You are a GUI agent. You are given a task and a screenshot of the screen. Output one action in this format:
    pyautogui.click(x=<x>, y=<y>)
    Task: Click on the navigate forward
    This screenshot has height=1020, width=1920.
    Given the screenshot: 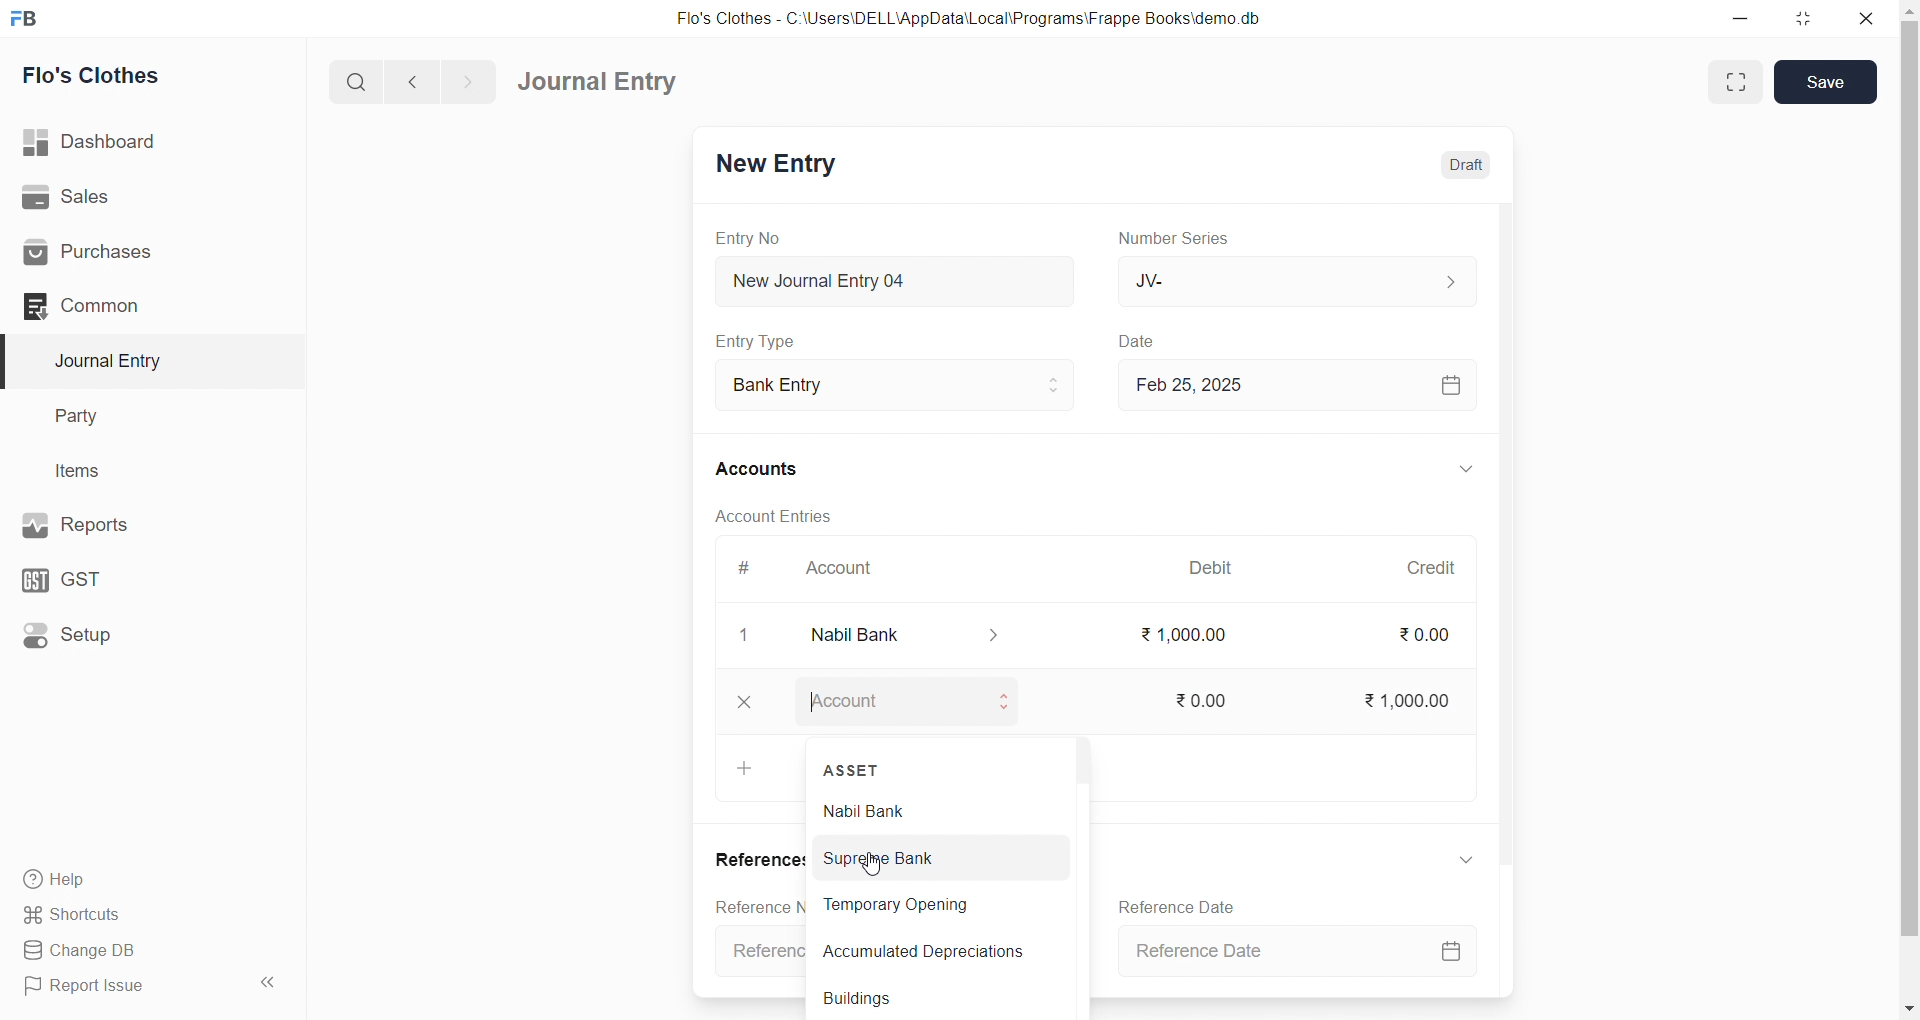 What is the action you would take?
    pyautogui.click(x=467, y=80)
    